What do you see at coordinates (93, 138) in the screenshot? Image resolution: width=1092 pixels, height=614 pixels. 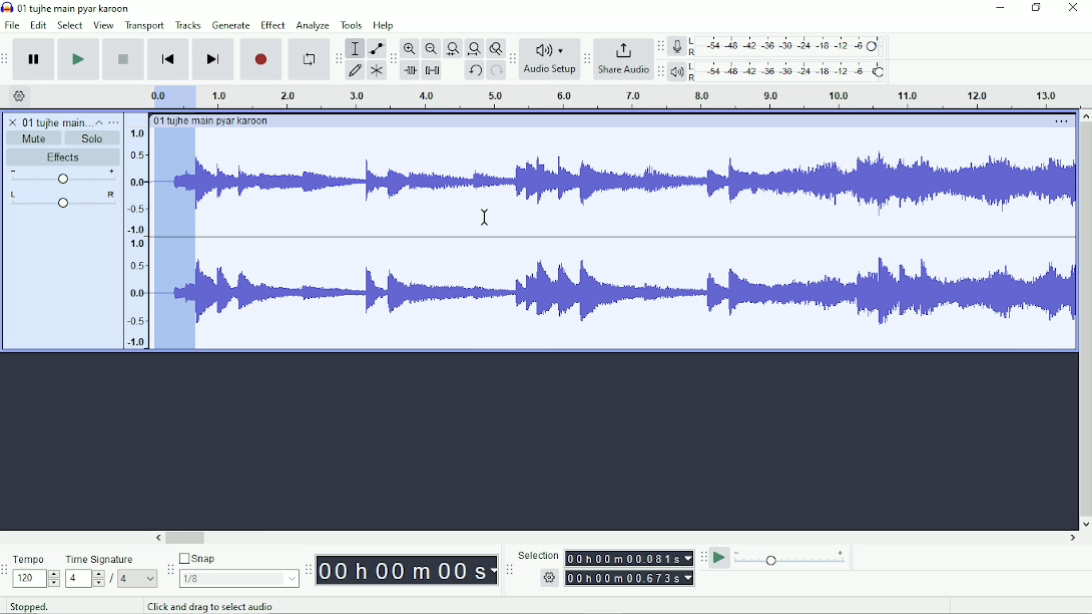 I see `Solo` at bounding box center [93, 138].